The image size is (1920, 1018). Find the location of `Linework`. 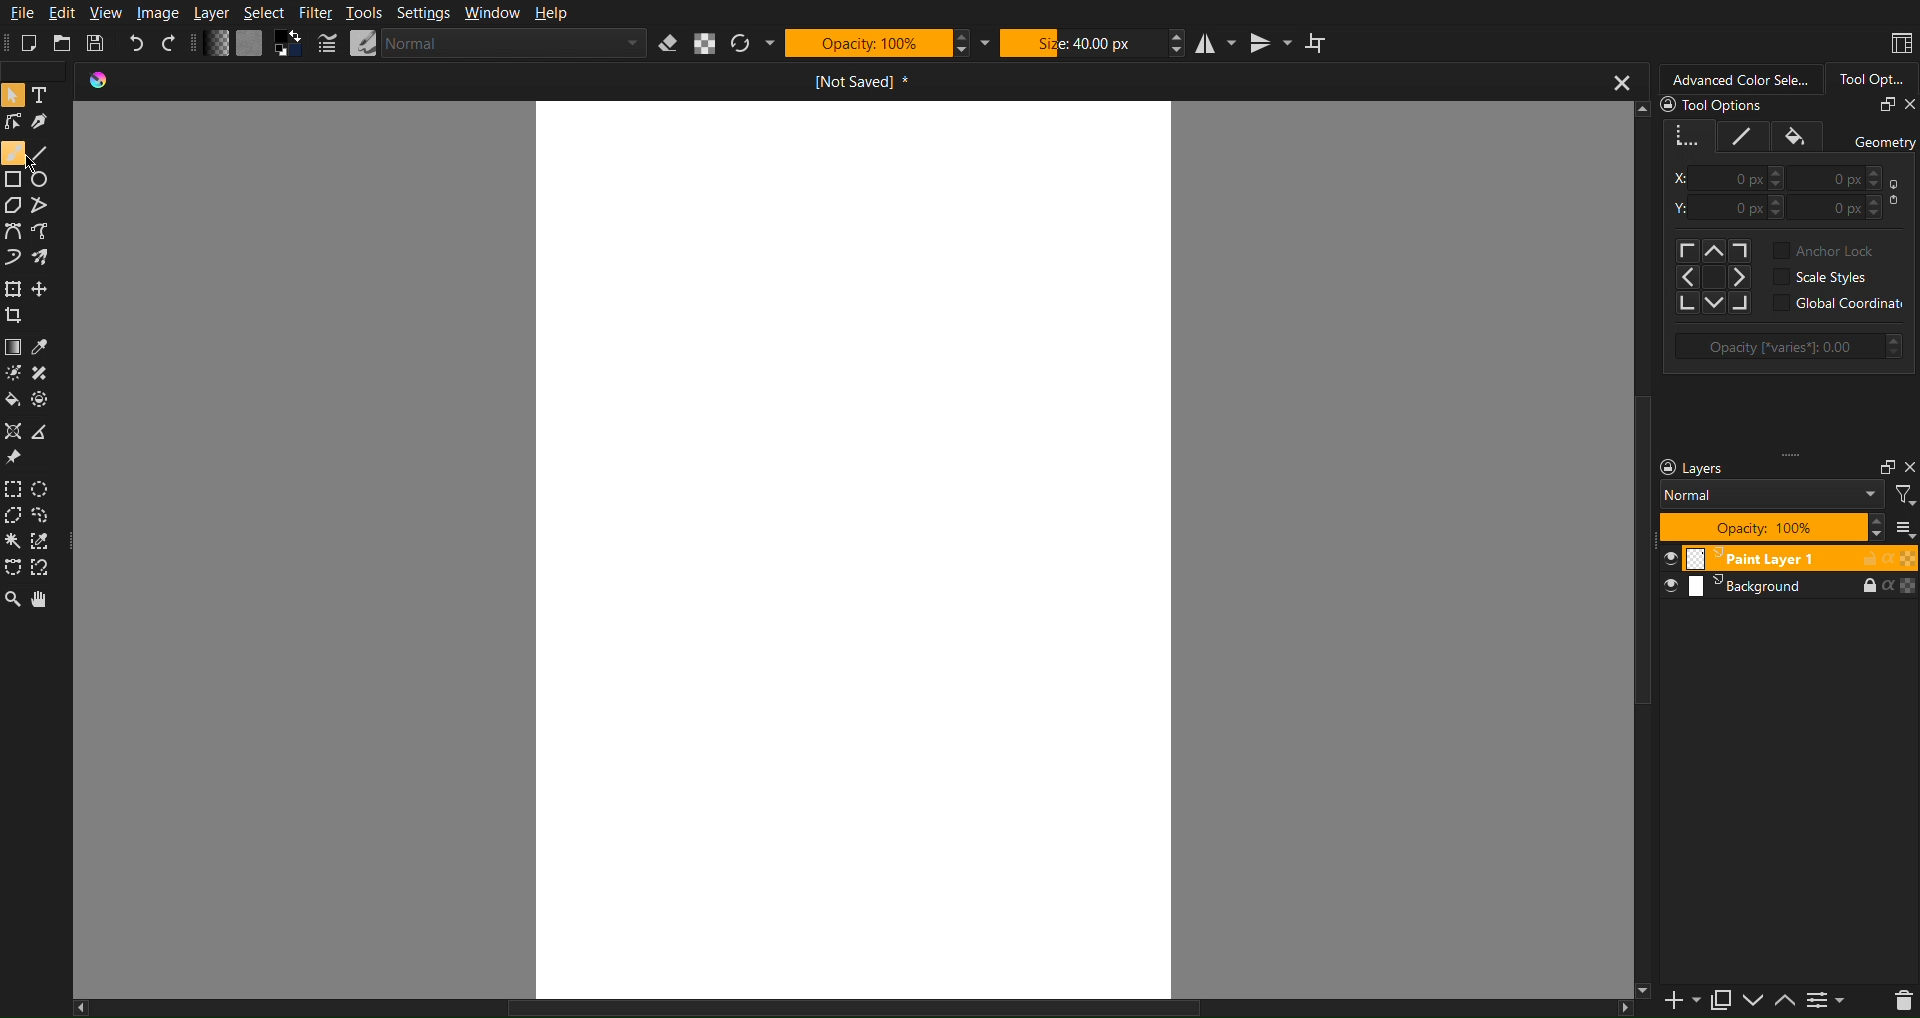

Linework is located at coordinates (14, 123).